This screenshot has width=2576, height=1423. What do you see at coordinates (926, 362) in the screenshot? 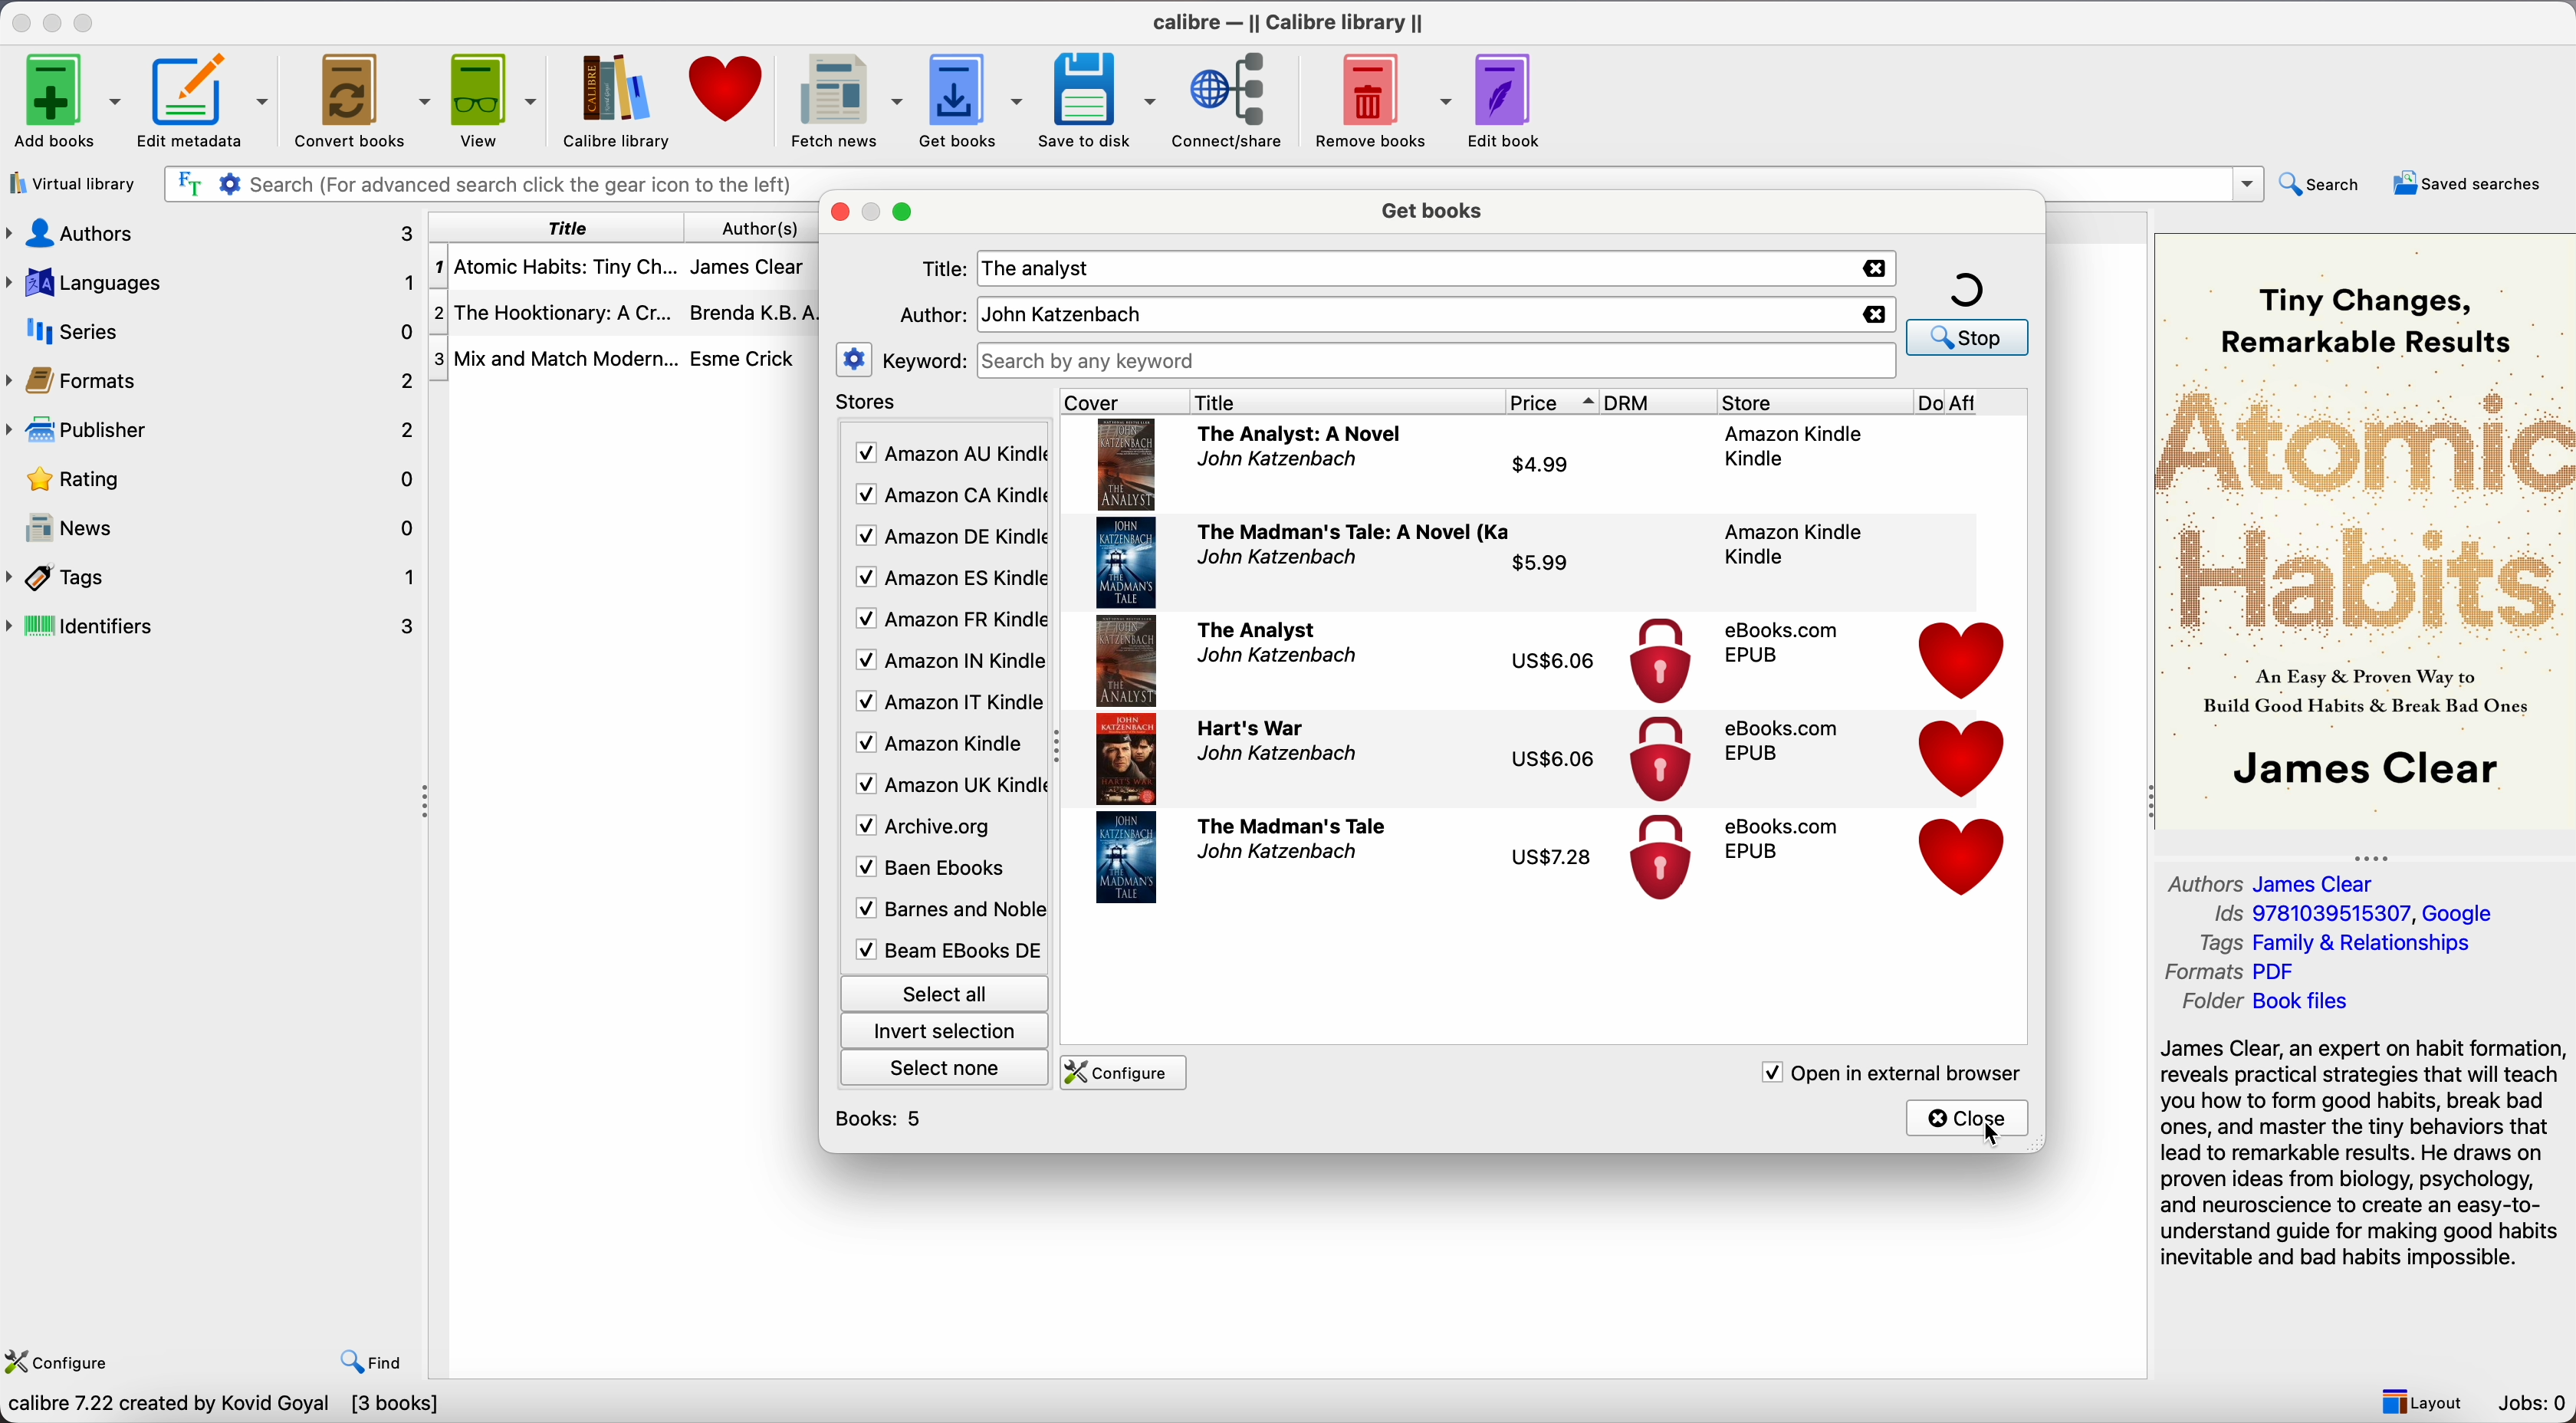
I see `keyword` at bounding box center [926, 362].